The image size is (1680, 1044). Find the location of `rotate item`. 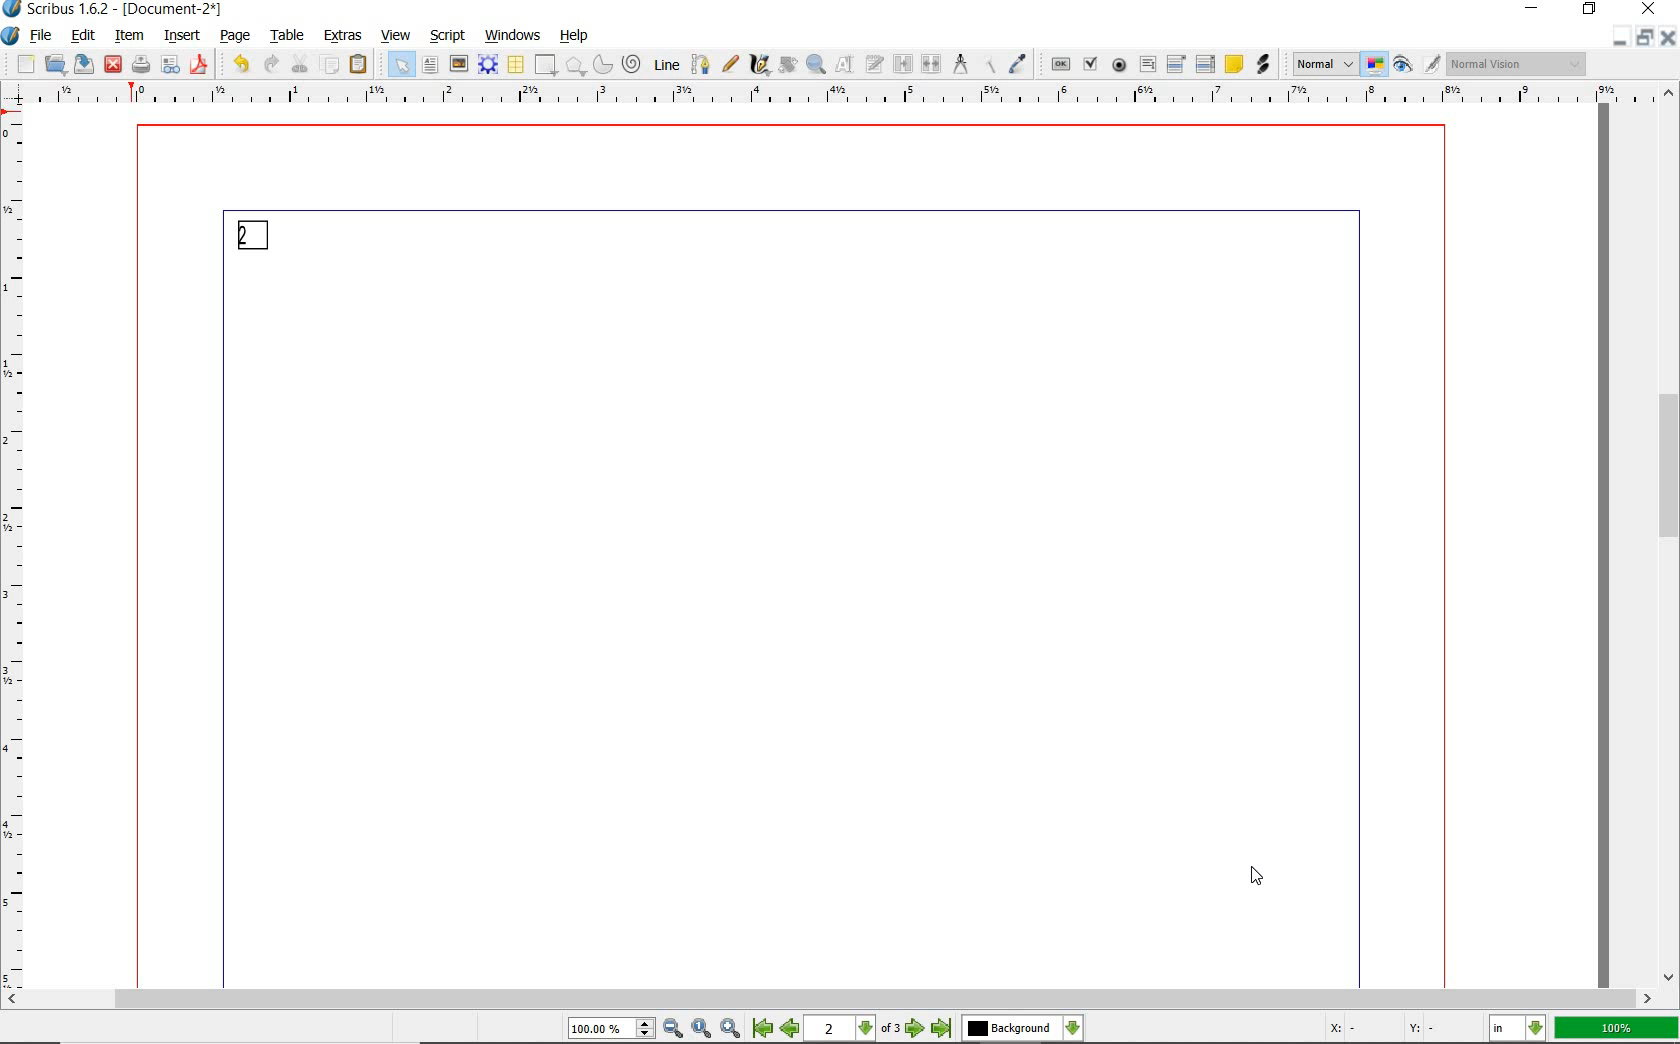

rotate item is located at coordinates (787, 64).